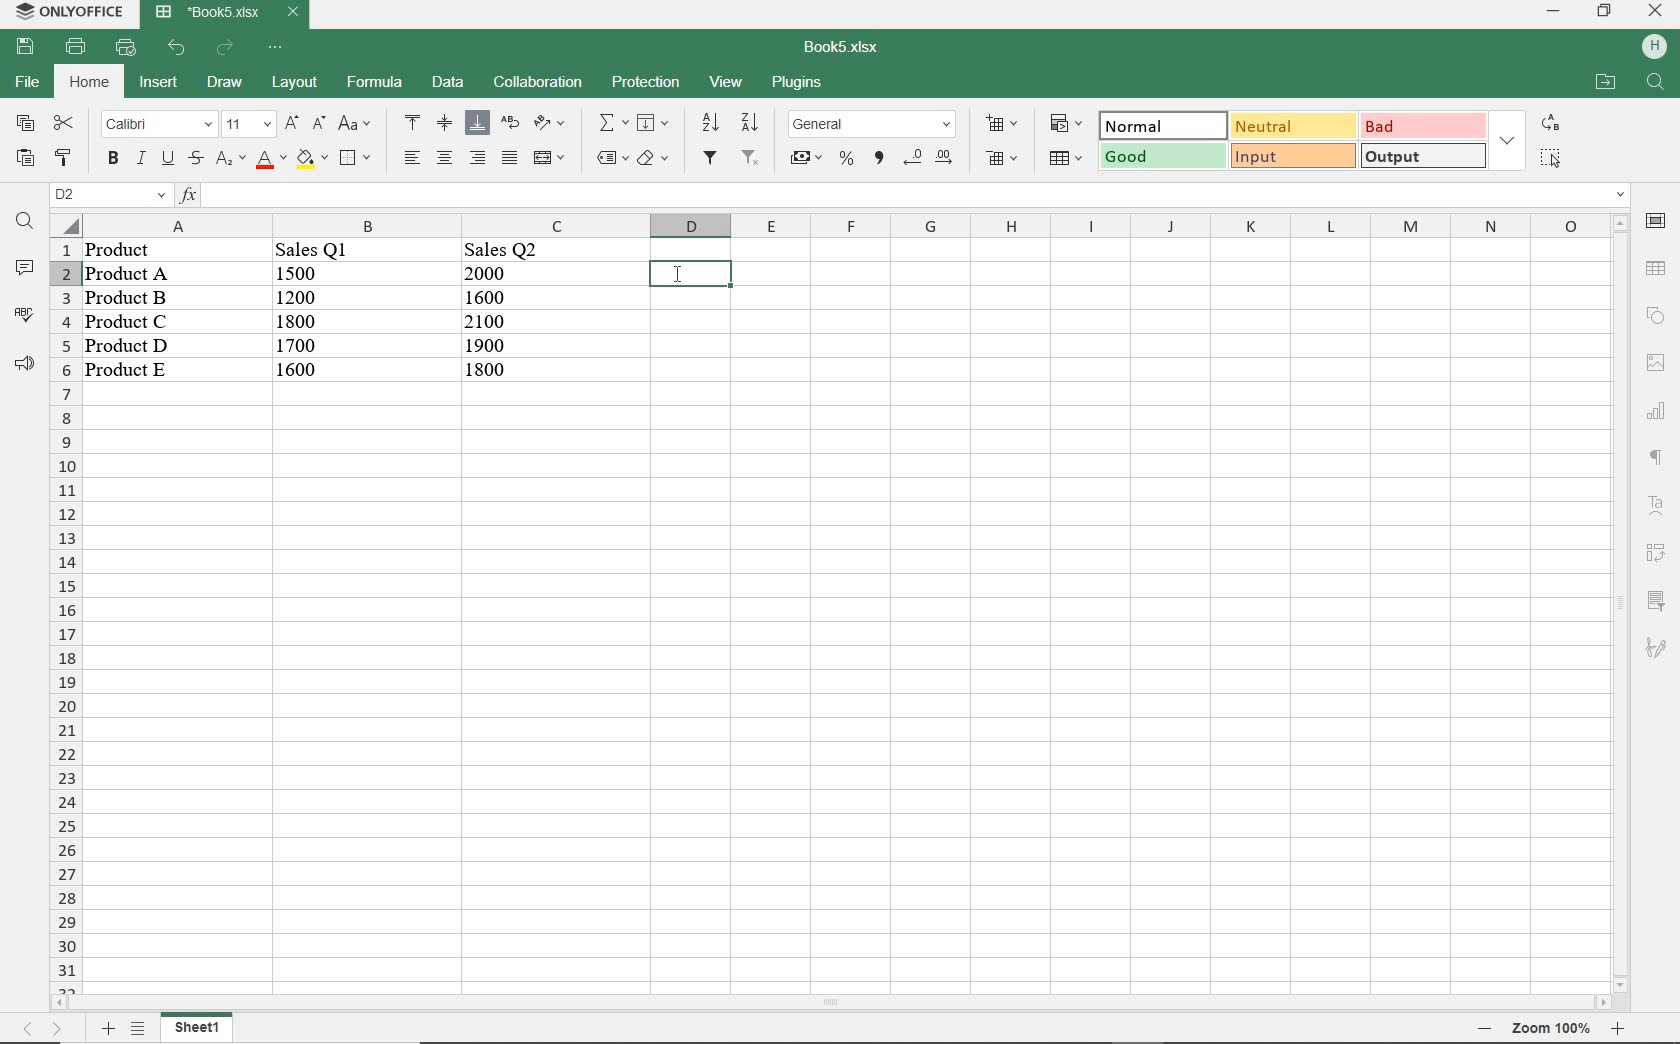  What do you see at coordinates (609, 123) in the screenshot?
I see `summation` at bounding box center [609, 123].